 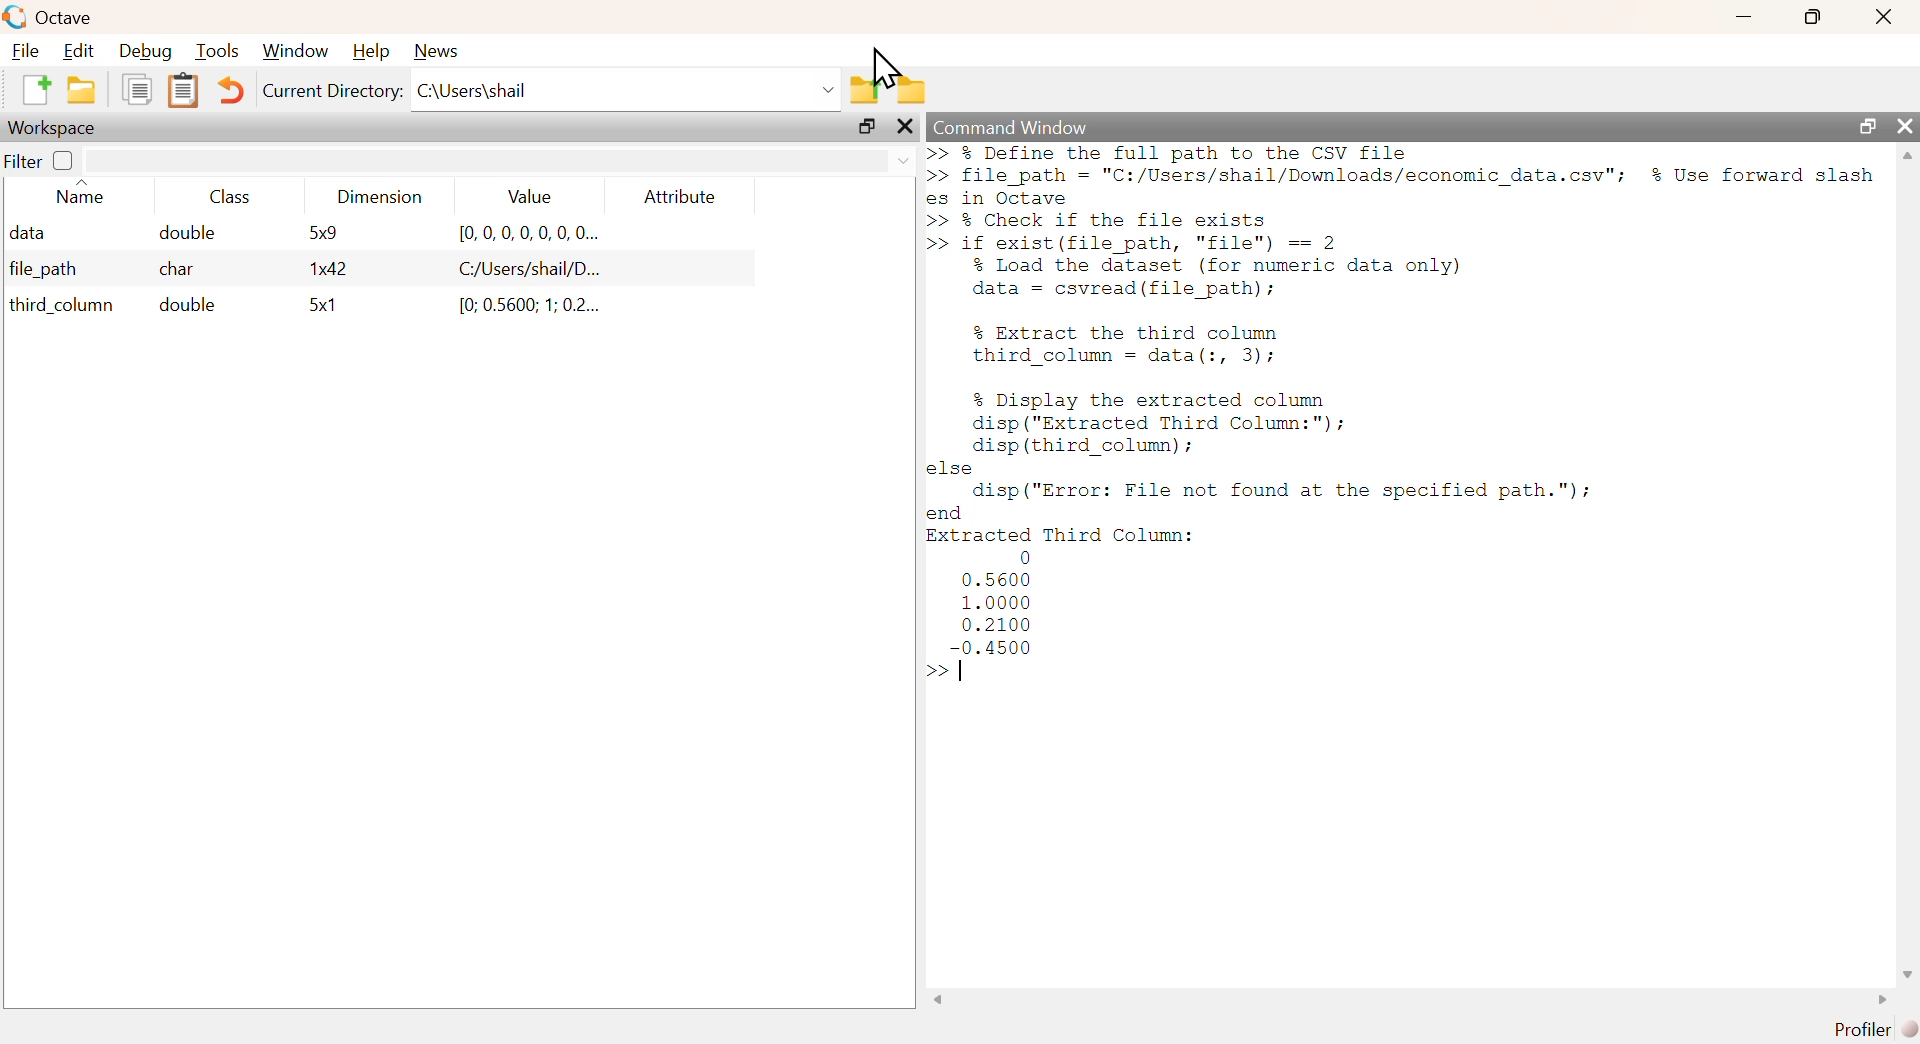 What do you see at coordinates (523, 236) in the screenshot?
I see `0,0,0,0,0,0,0..` at bounding box center [523, 236].